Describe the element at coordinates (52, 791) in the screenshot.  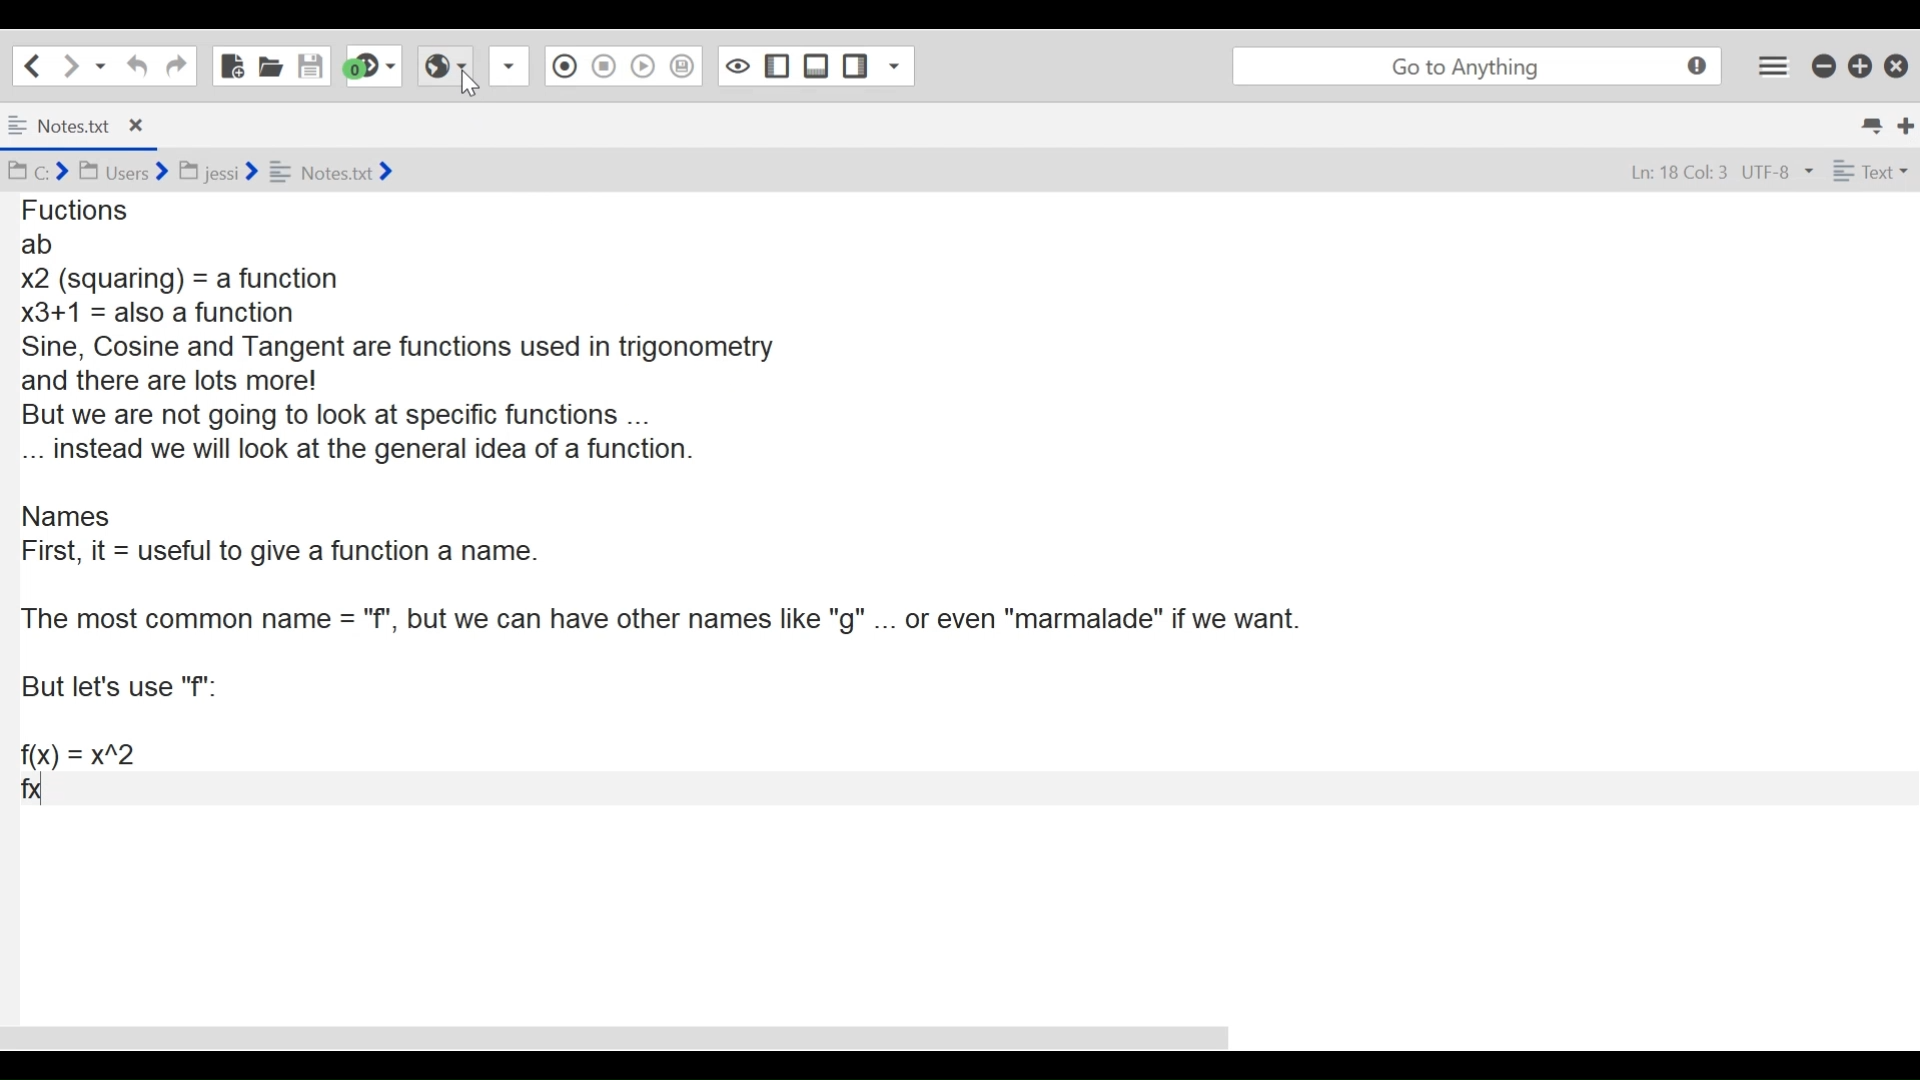
I see `text cursor` at that location.